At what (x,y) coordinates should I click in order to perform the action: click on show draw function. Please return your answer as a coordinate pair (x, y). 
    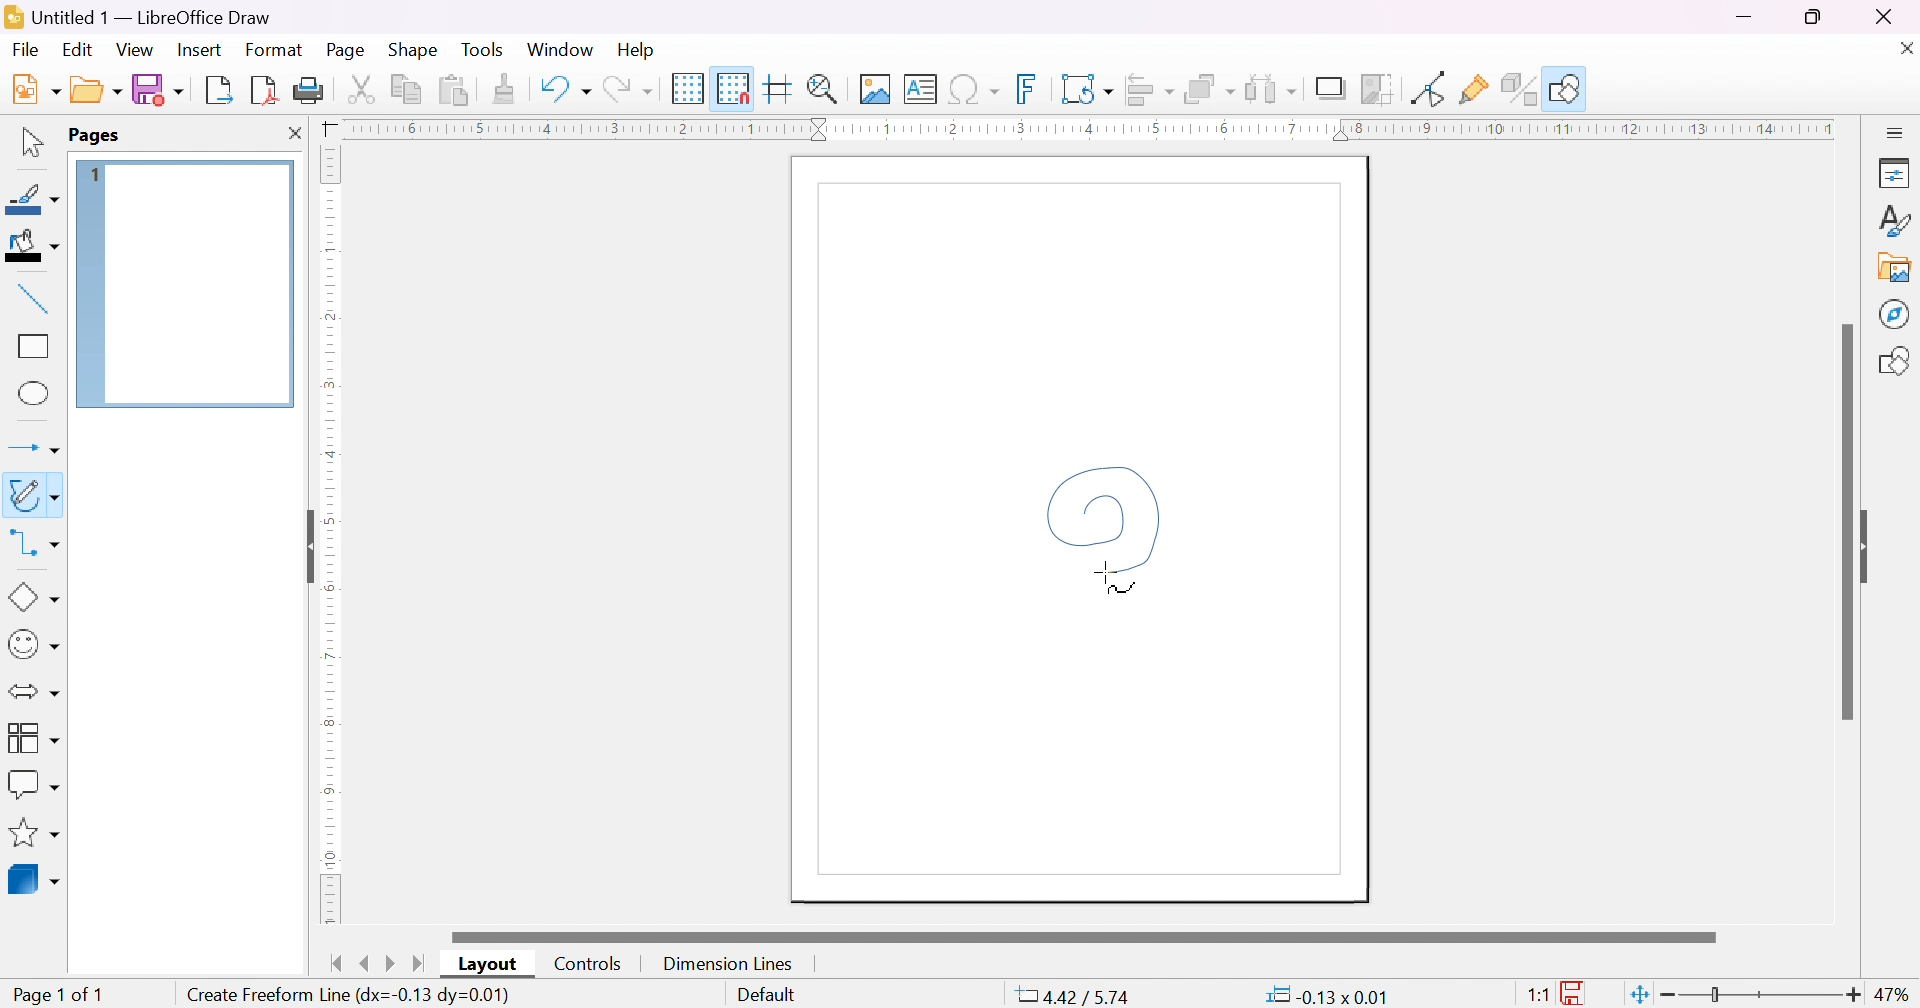
    Looking at the image, I should click on (1564, 89).